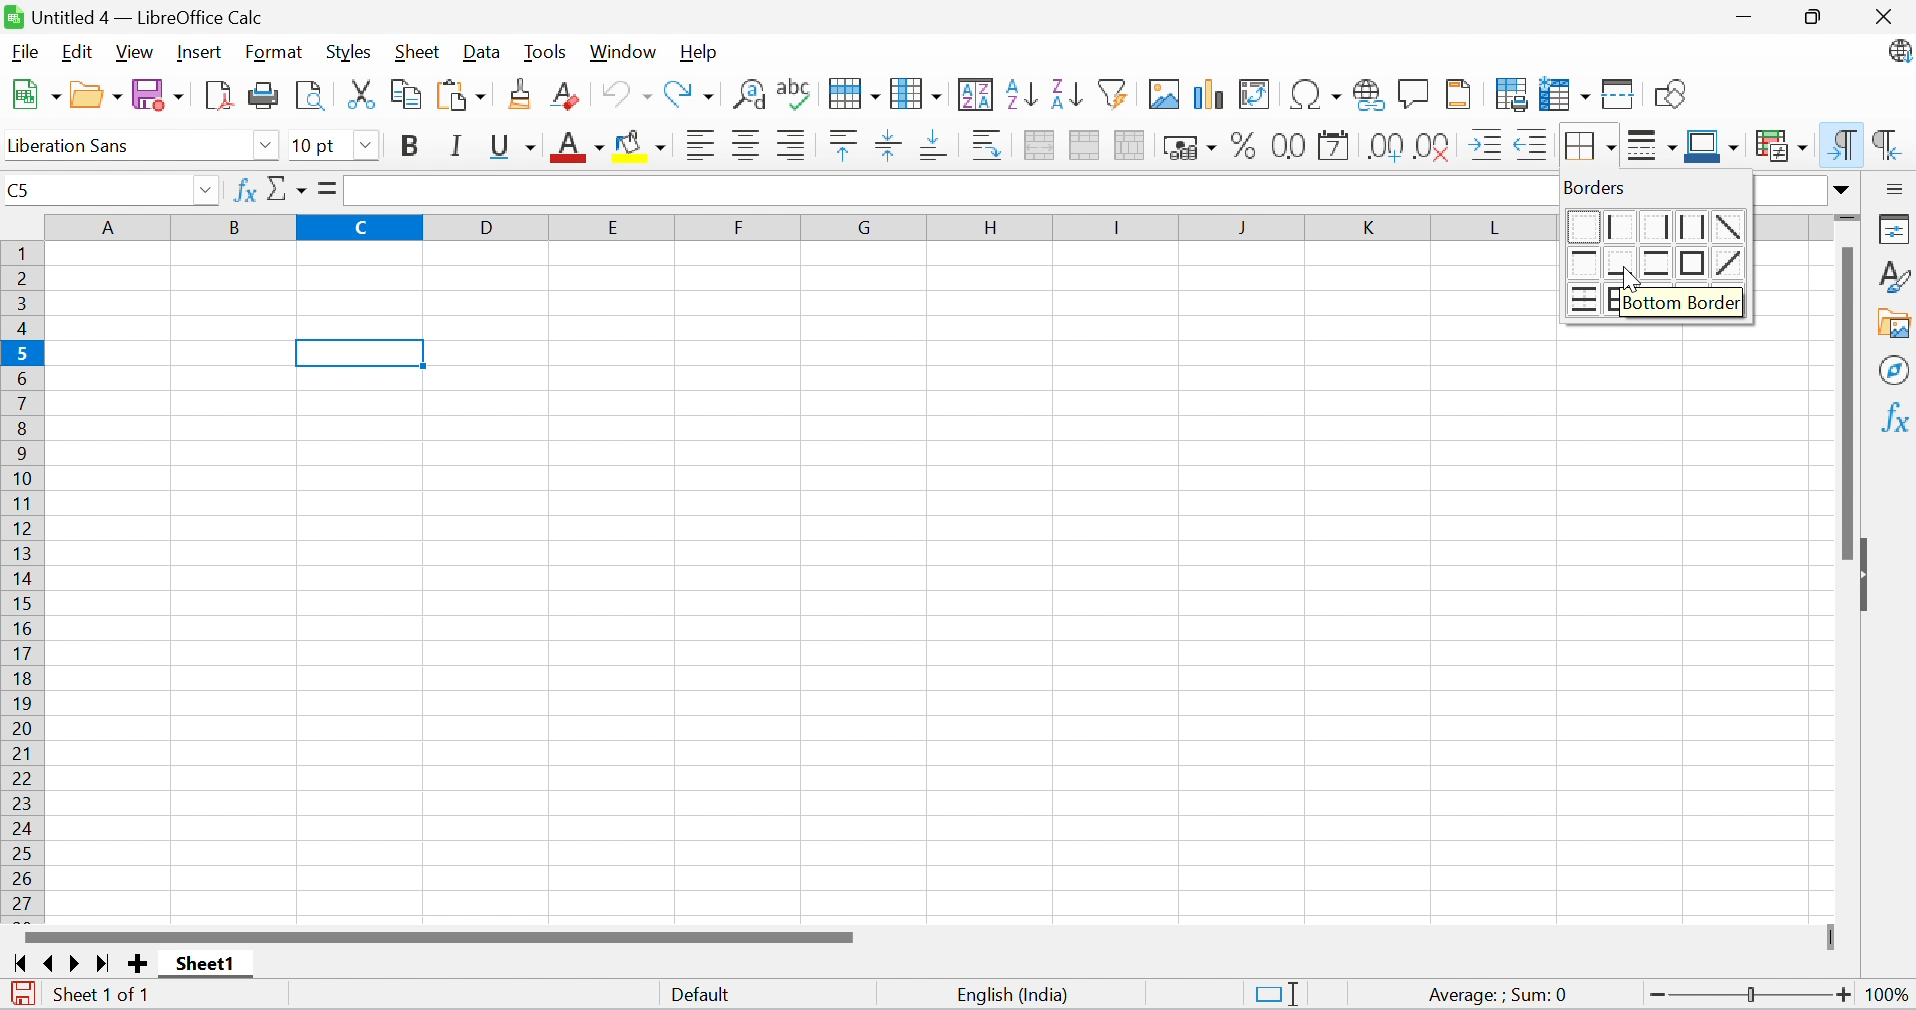 The image size is (1916, 1010). Describe the element at coordinates (698, 51) in the screenshot. I see `Help` at that location.